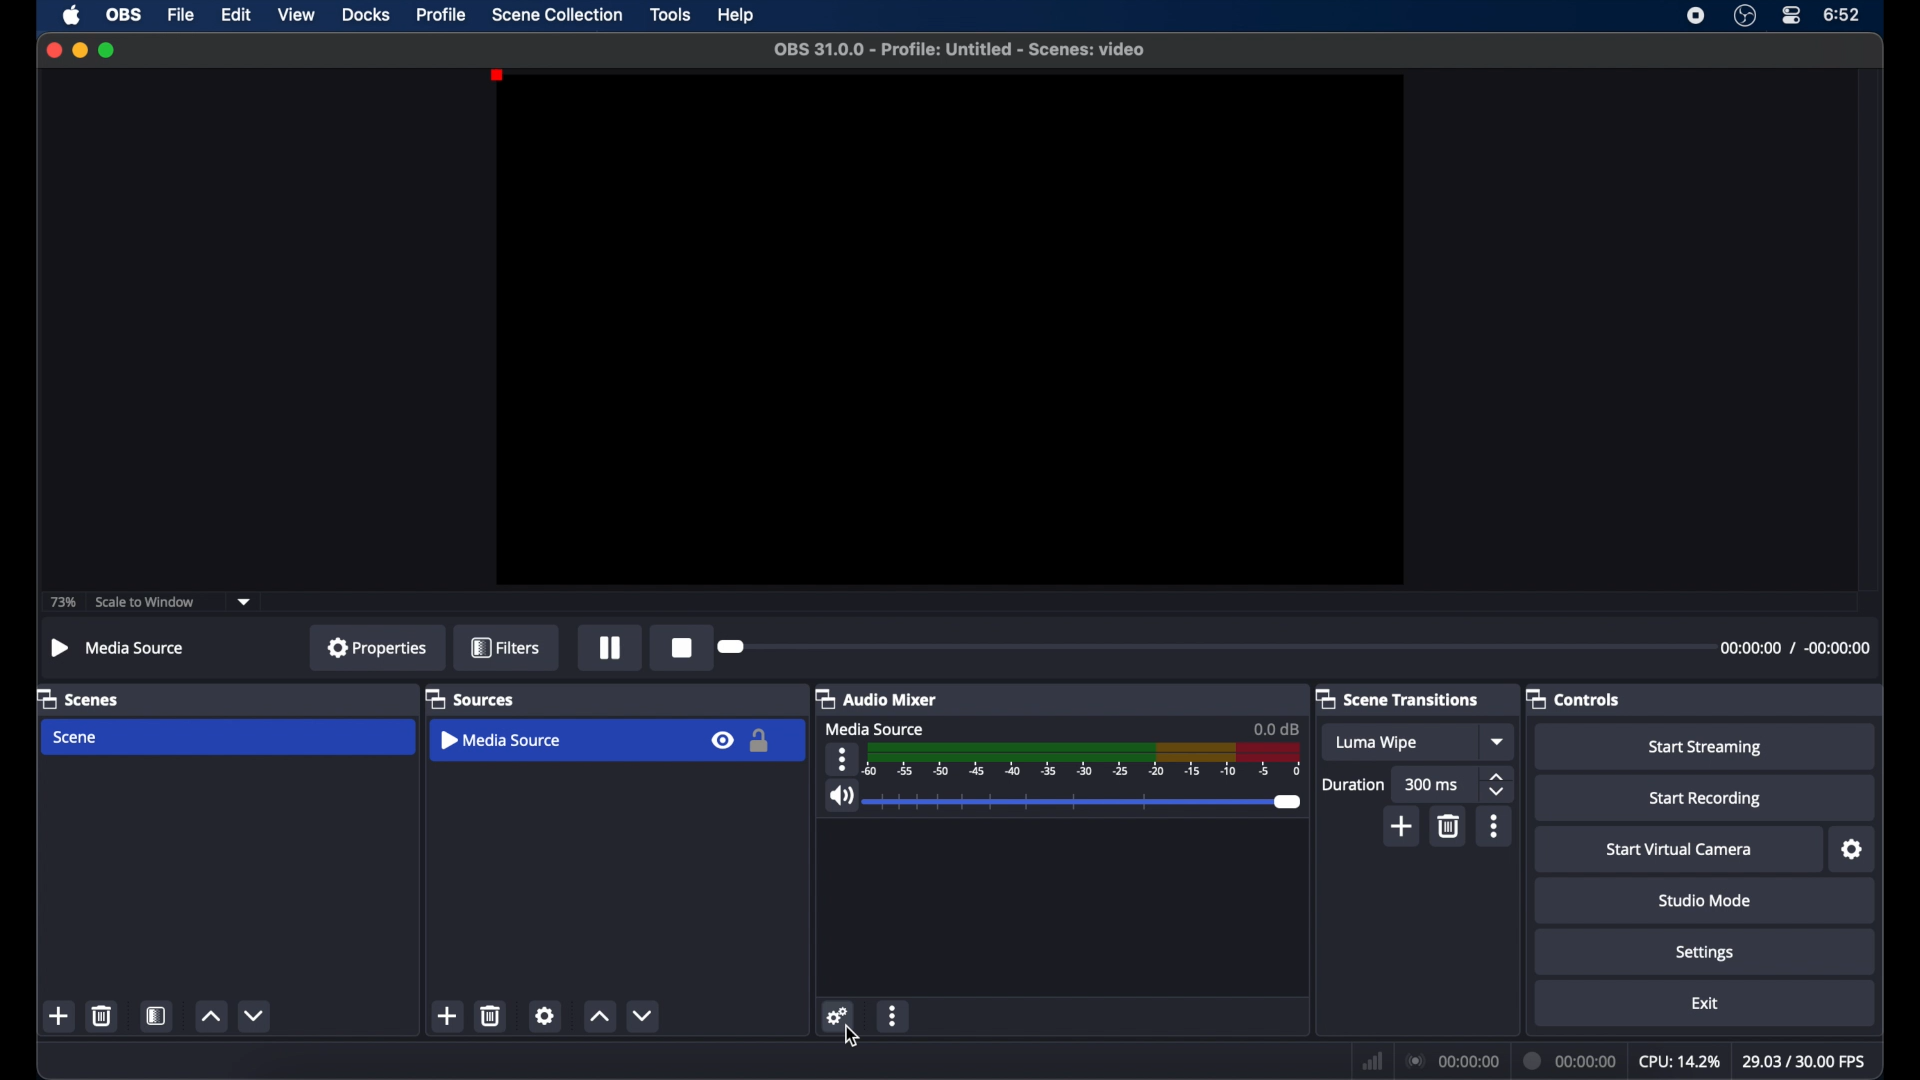 The height and width of the screenshot is (1080, 1920). What do you see at coordinates (1574, 700) in the screenshot?
I see `controls` at bounding box center [1574, 700].